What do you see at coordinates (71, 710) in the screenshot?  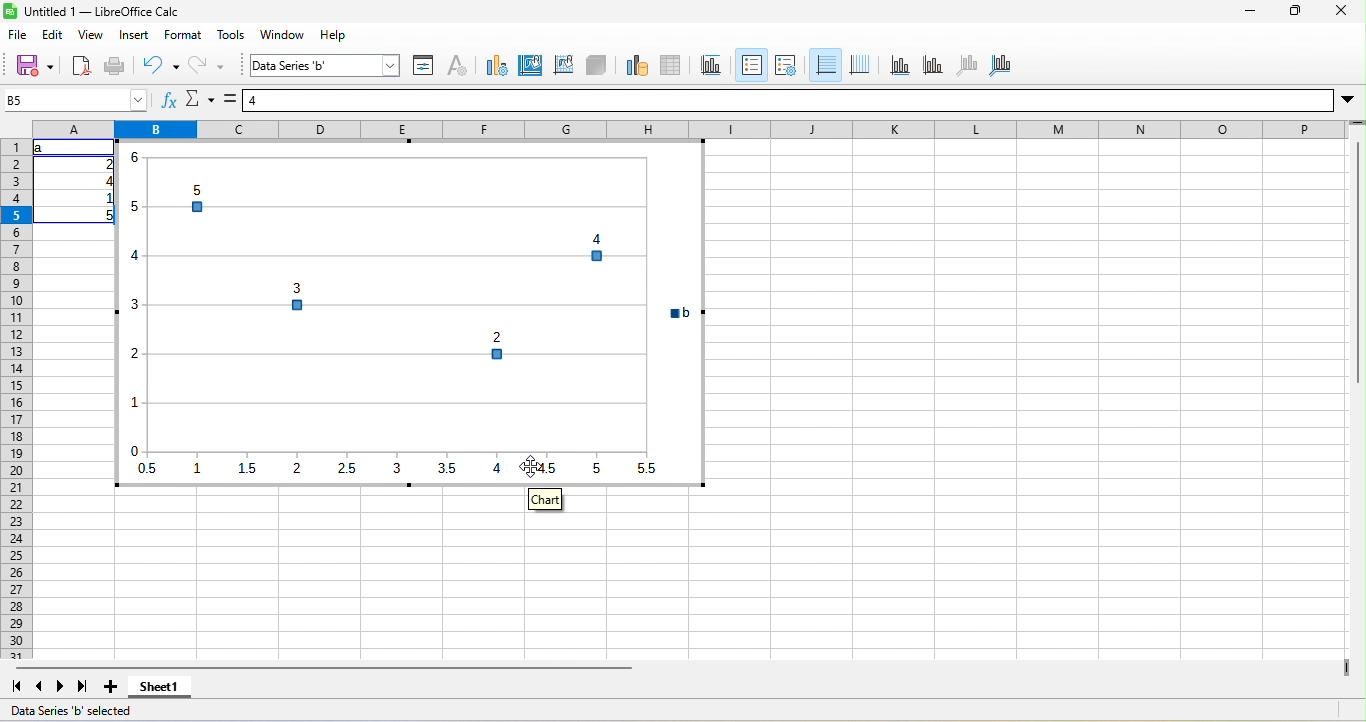 I see `Data Series 'b' selected` at bounding box center [71, 710].